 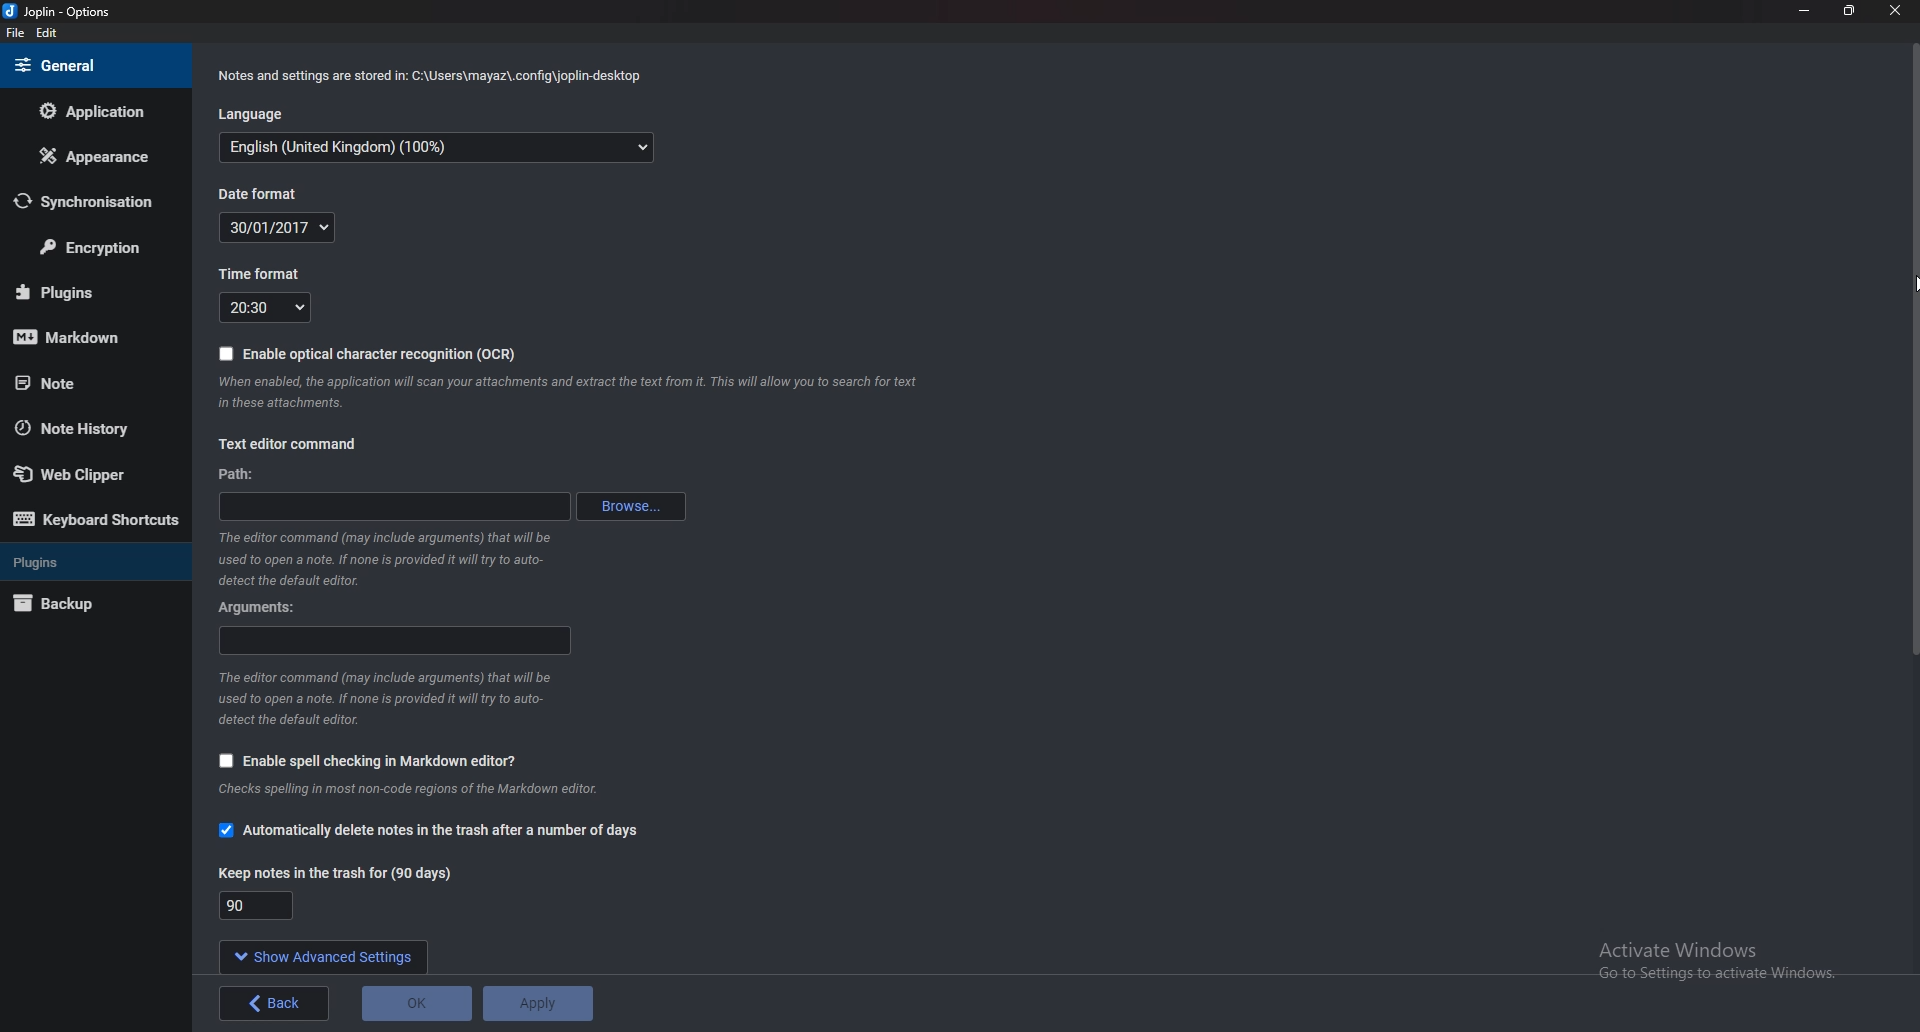 I want to click on Time format, so click(x=267, y=307).